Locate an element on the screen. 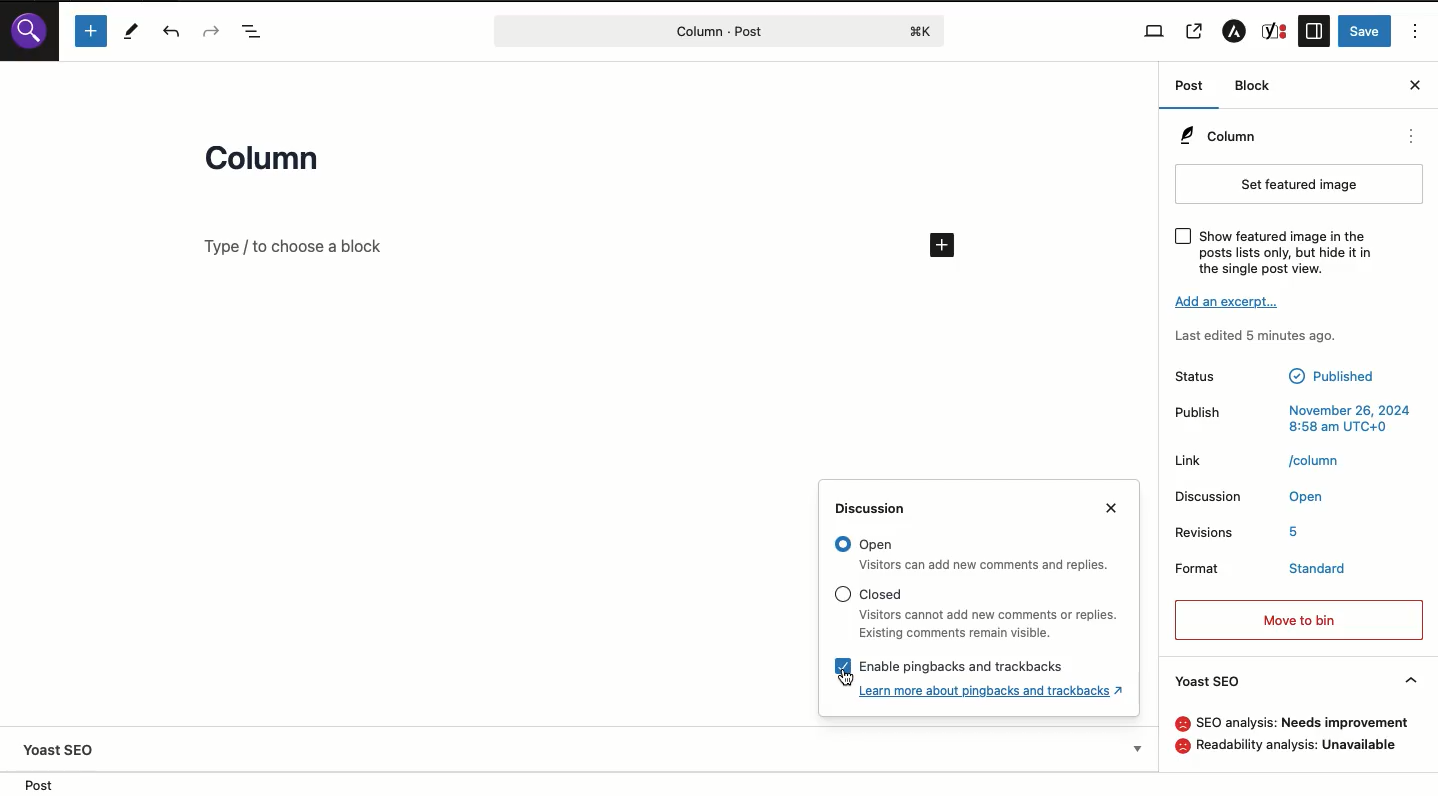 The width and height of the screenshot is (1438, 796). Close is located at coordinates (1415, 85).